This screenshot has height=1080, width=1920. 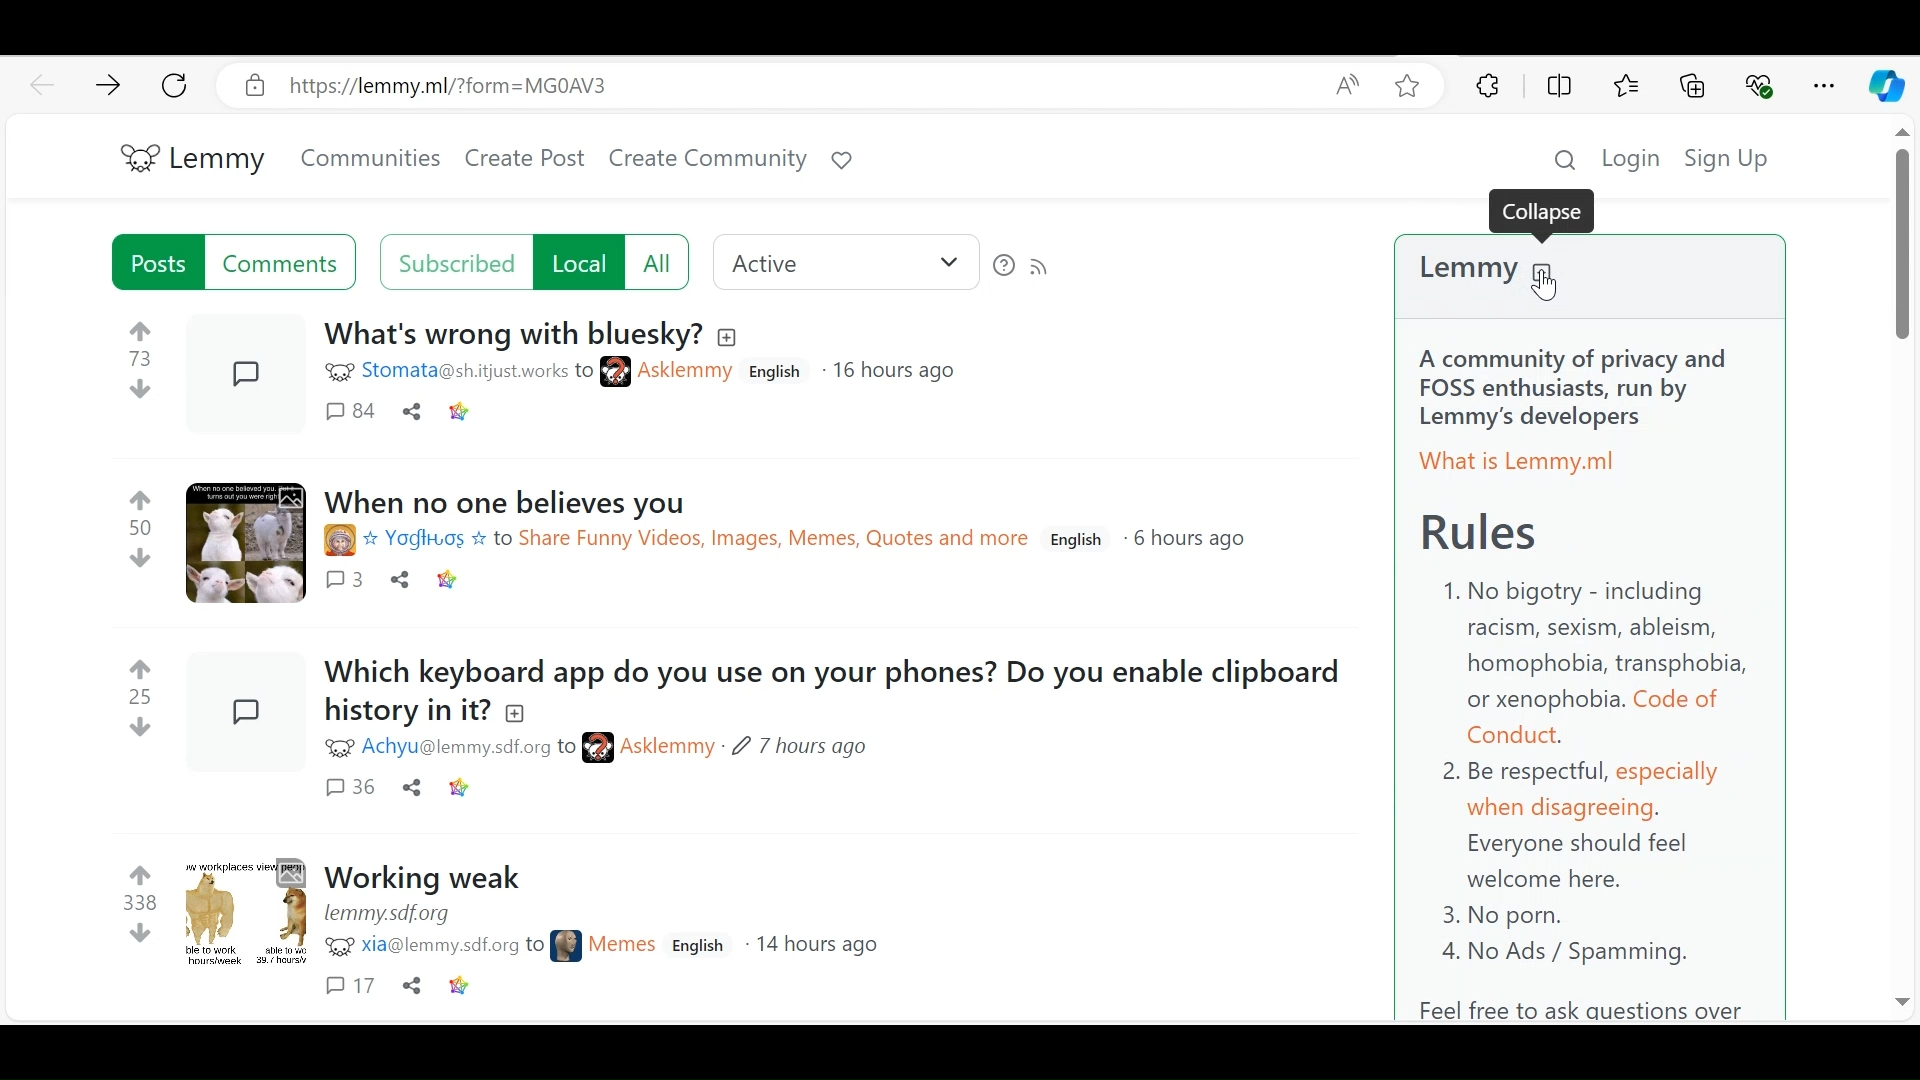 What do you see at coordinates (175, 86) in the screenshot?
I see `Refresh` at bounding box center [175, 86].